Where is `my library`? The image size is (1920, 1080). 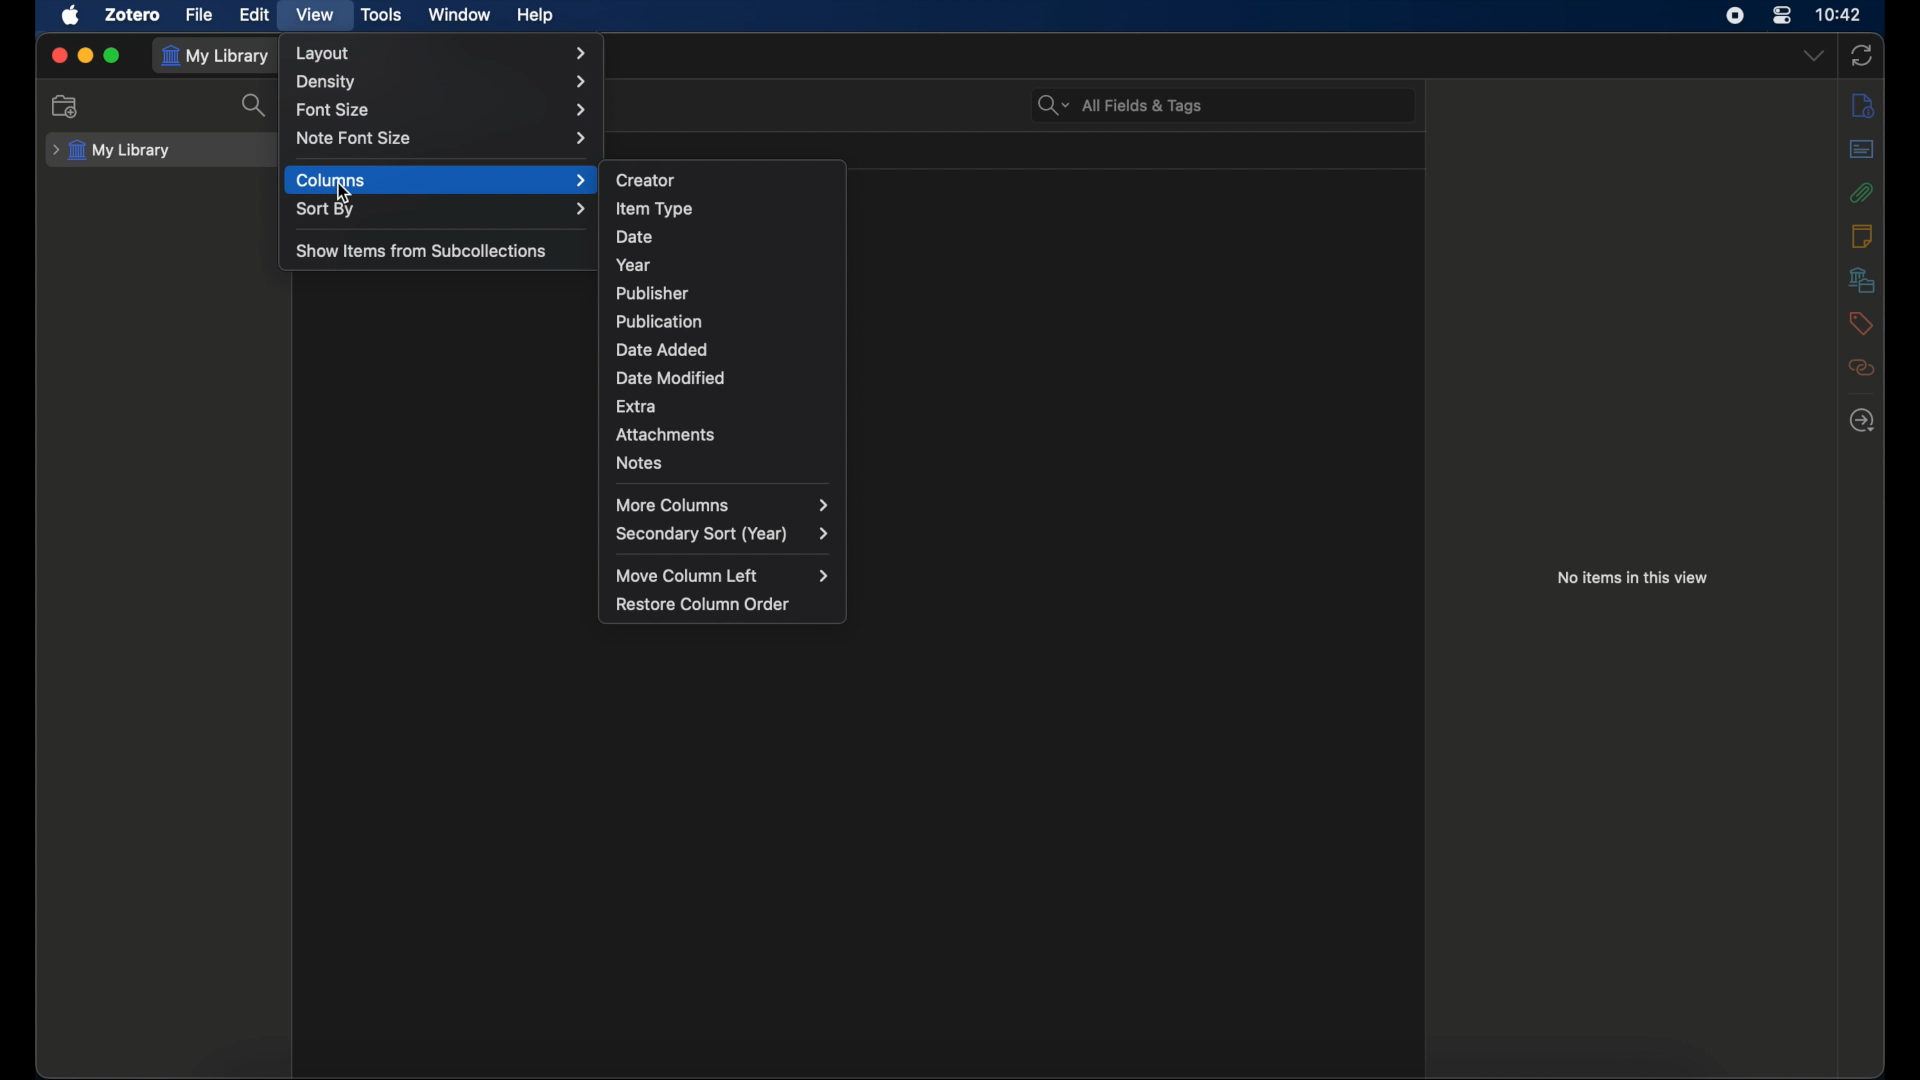
my library is located at coordinates (113, 150).